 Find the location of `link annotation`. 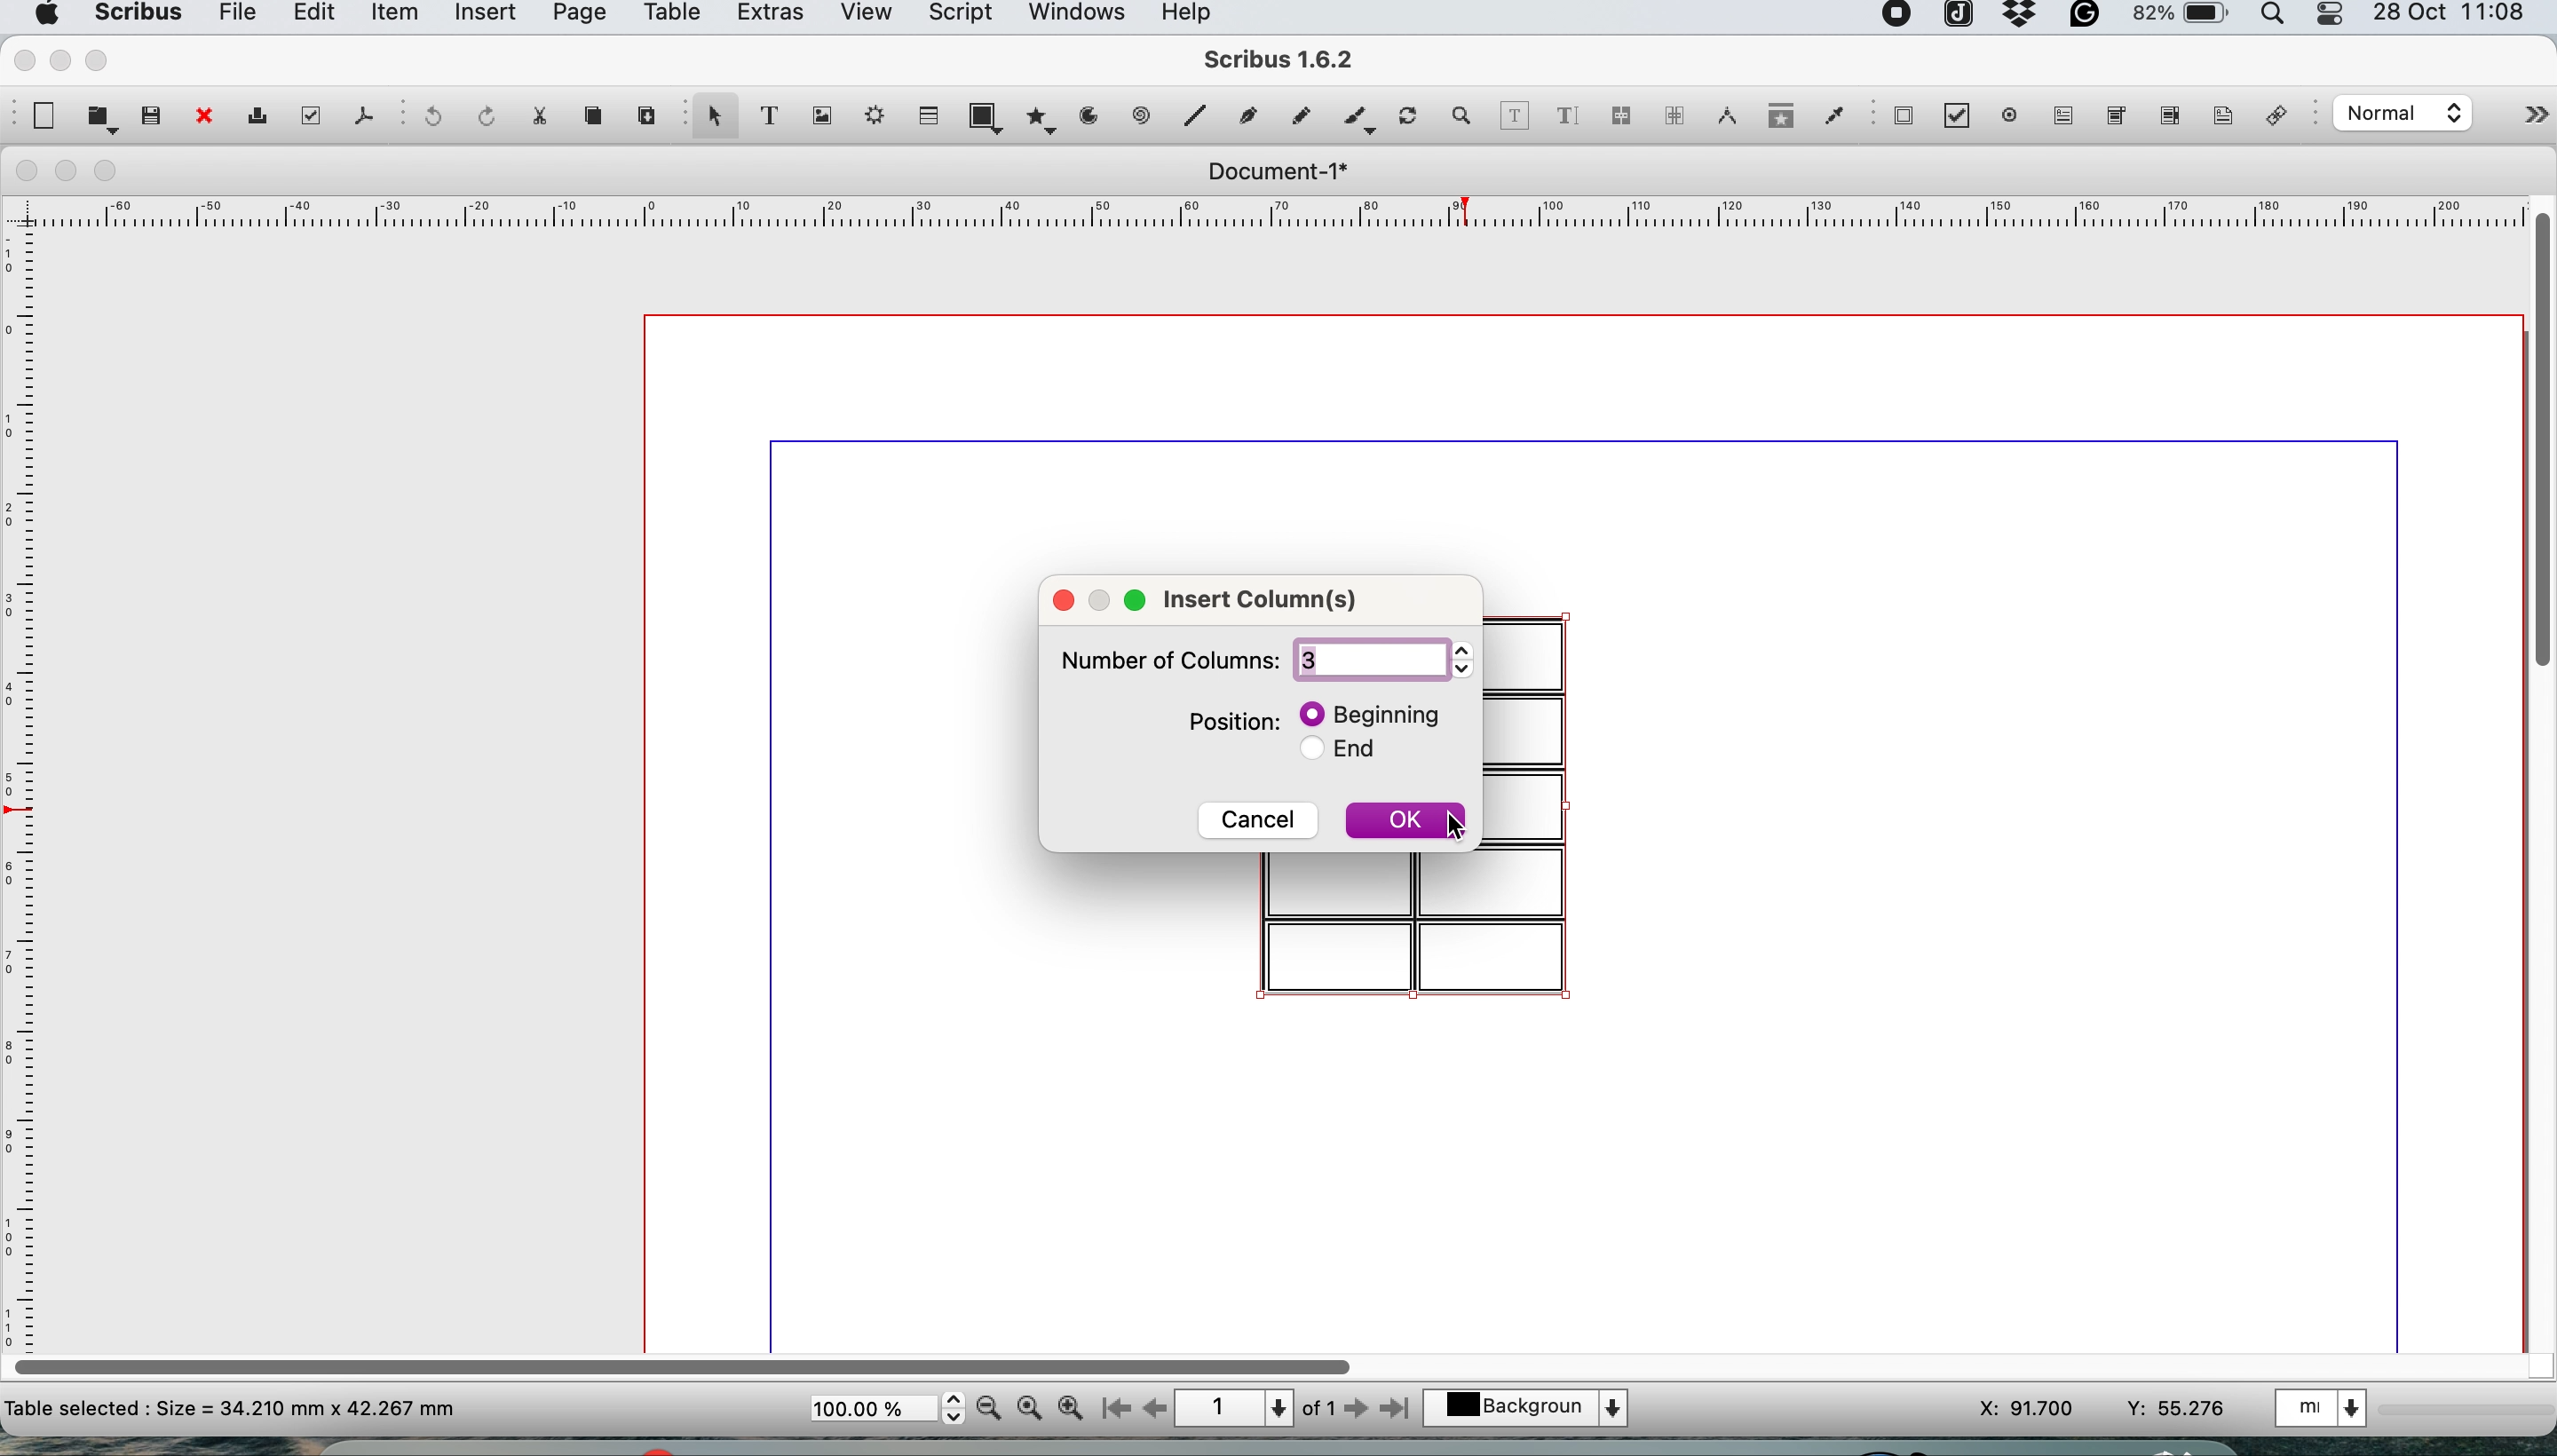

link annotation is located at coordinates (2282, 118).